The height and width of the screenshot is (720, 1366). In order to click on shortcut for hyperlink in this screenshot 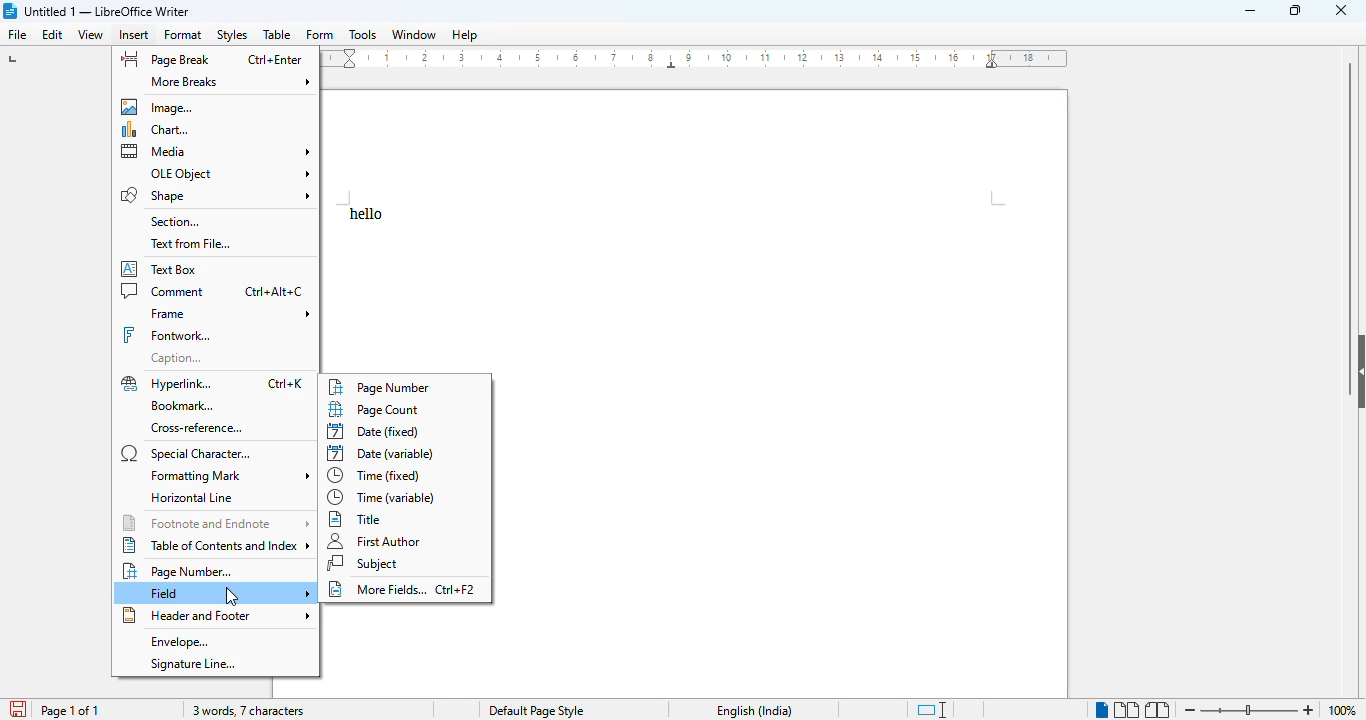, I will do `click(287, 384)`.